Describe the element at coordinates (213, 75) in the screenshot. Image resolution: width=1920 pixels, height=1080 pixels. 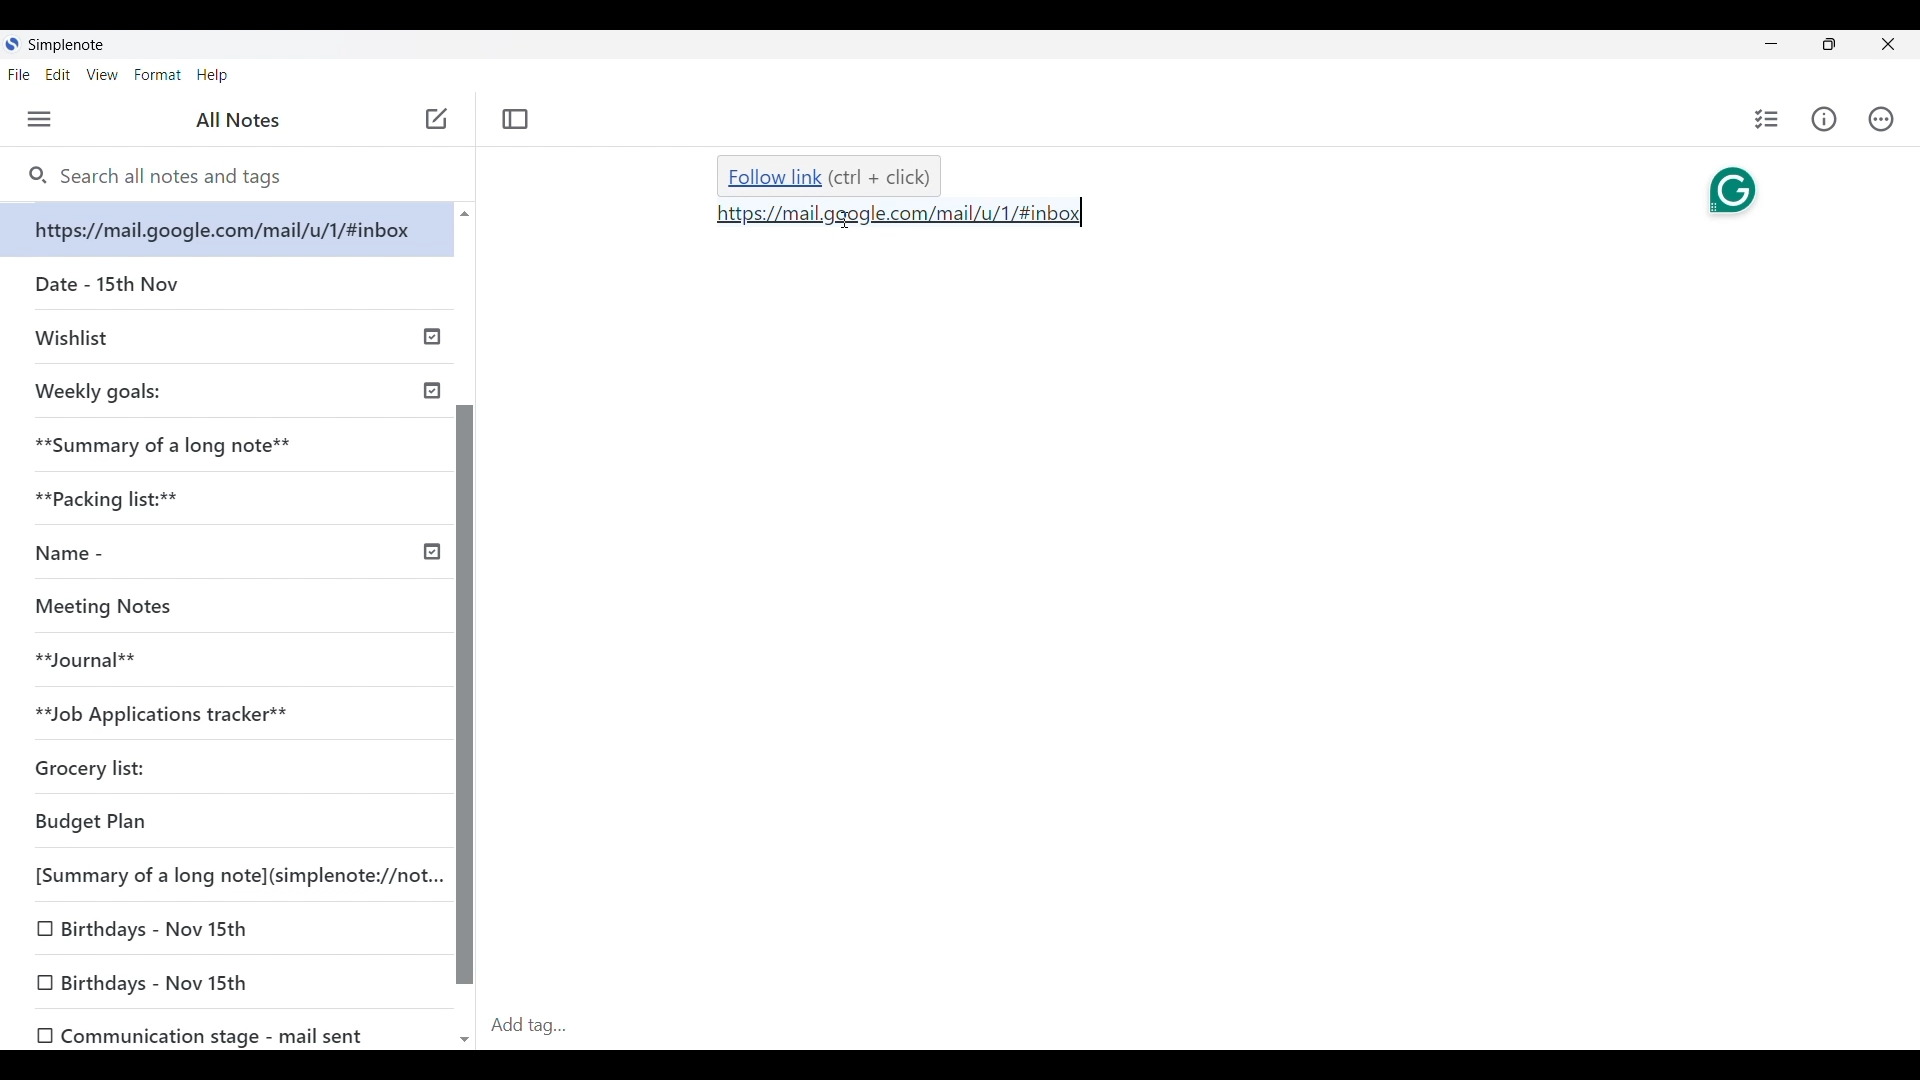
I see `Help menu` at that location.